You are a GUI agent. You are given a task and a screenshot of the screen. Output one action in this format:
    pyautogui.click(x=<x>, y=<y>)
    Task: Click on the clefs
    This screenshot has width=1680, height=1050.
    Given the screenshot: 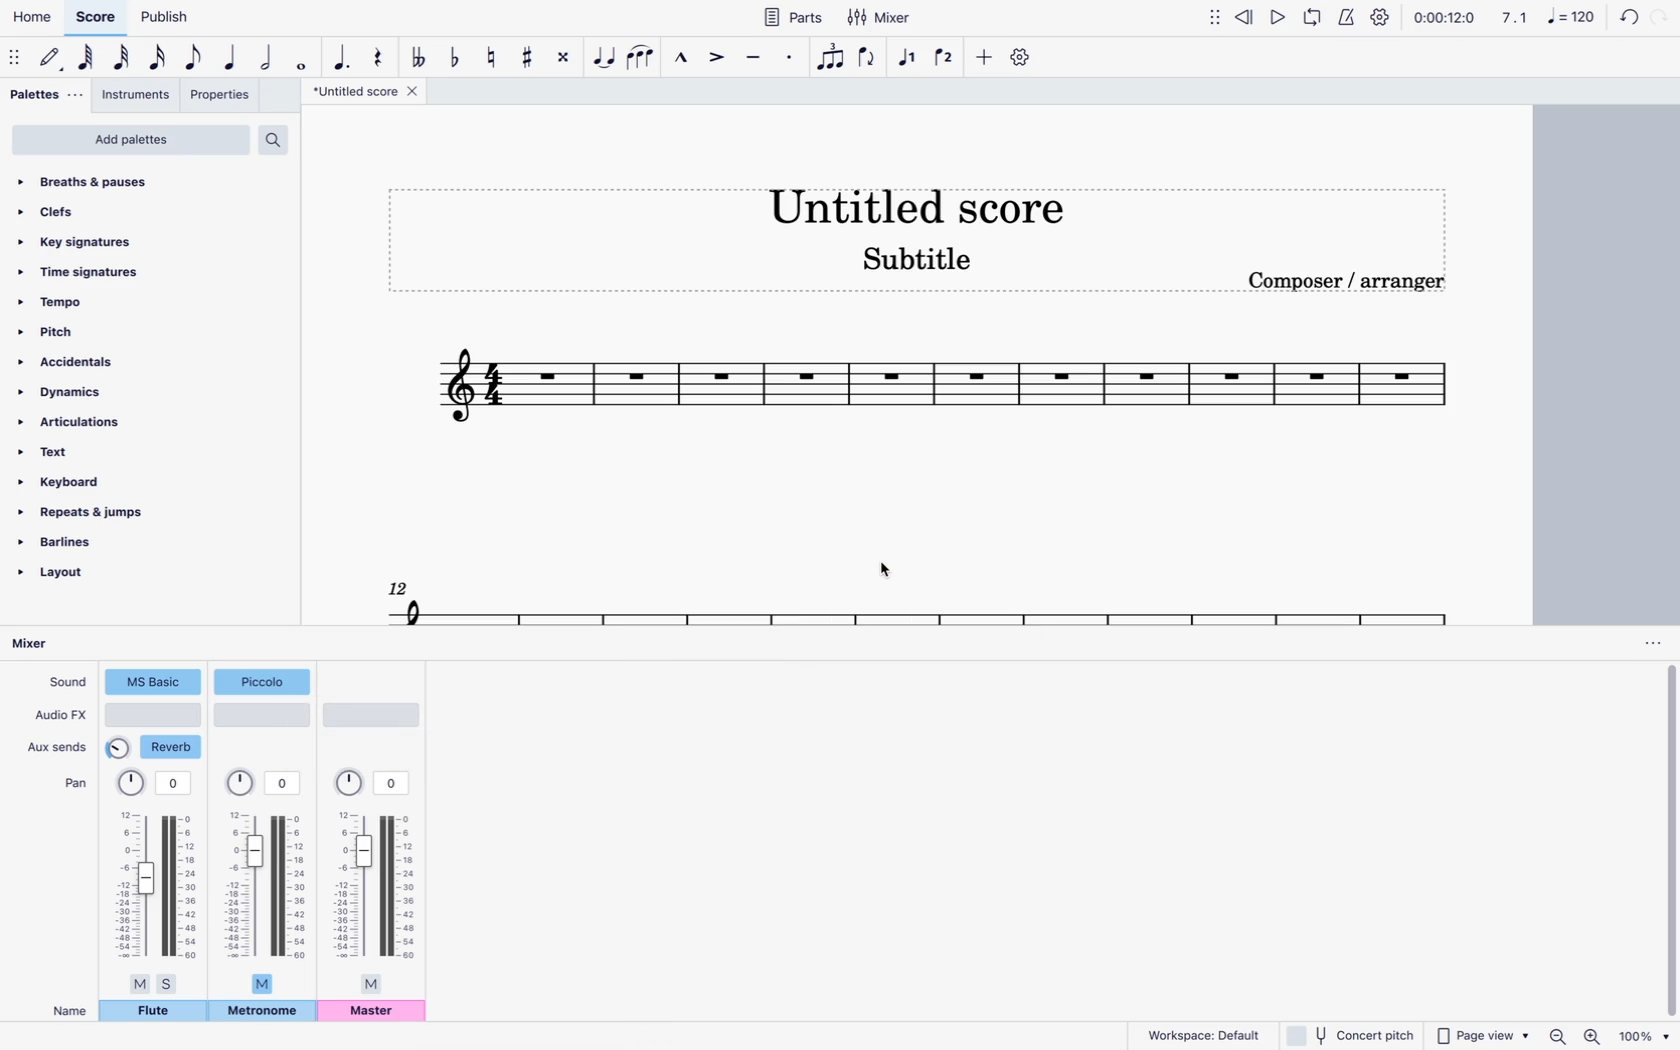 What is the action you would take?
    pyautogui.click(x=138, y=209)
    